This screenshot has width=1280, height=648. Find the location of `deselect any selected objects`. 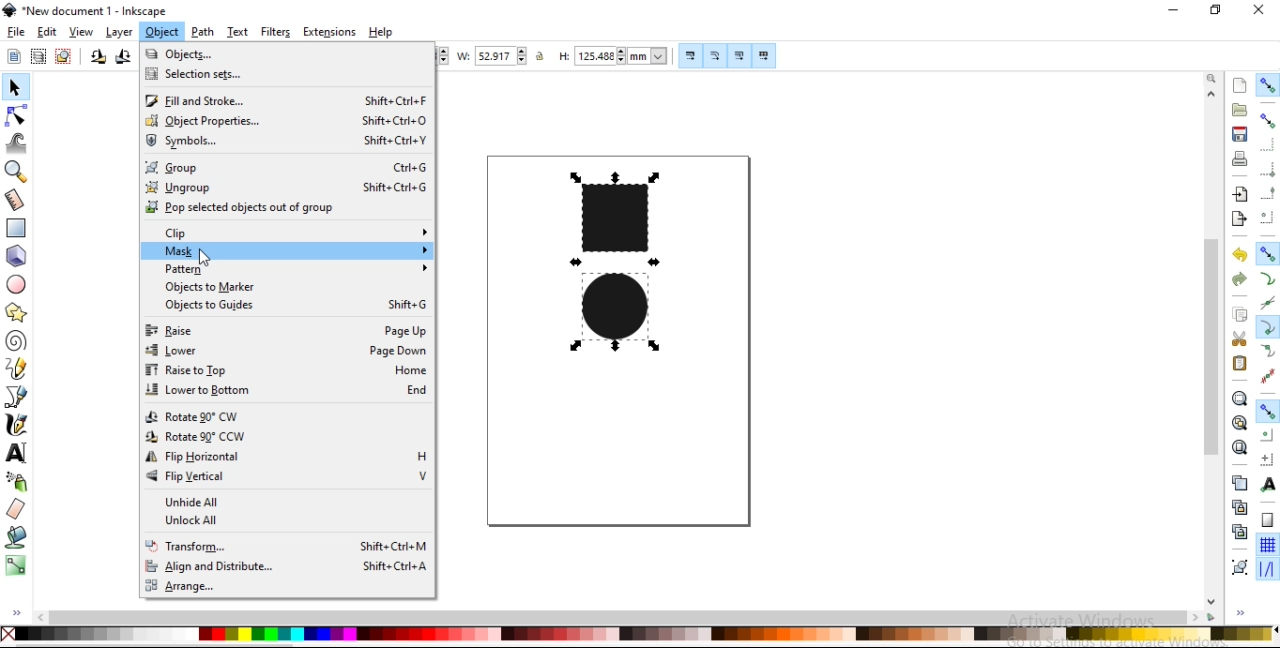

deselect any selected objects is located at coordinates (66, 57).